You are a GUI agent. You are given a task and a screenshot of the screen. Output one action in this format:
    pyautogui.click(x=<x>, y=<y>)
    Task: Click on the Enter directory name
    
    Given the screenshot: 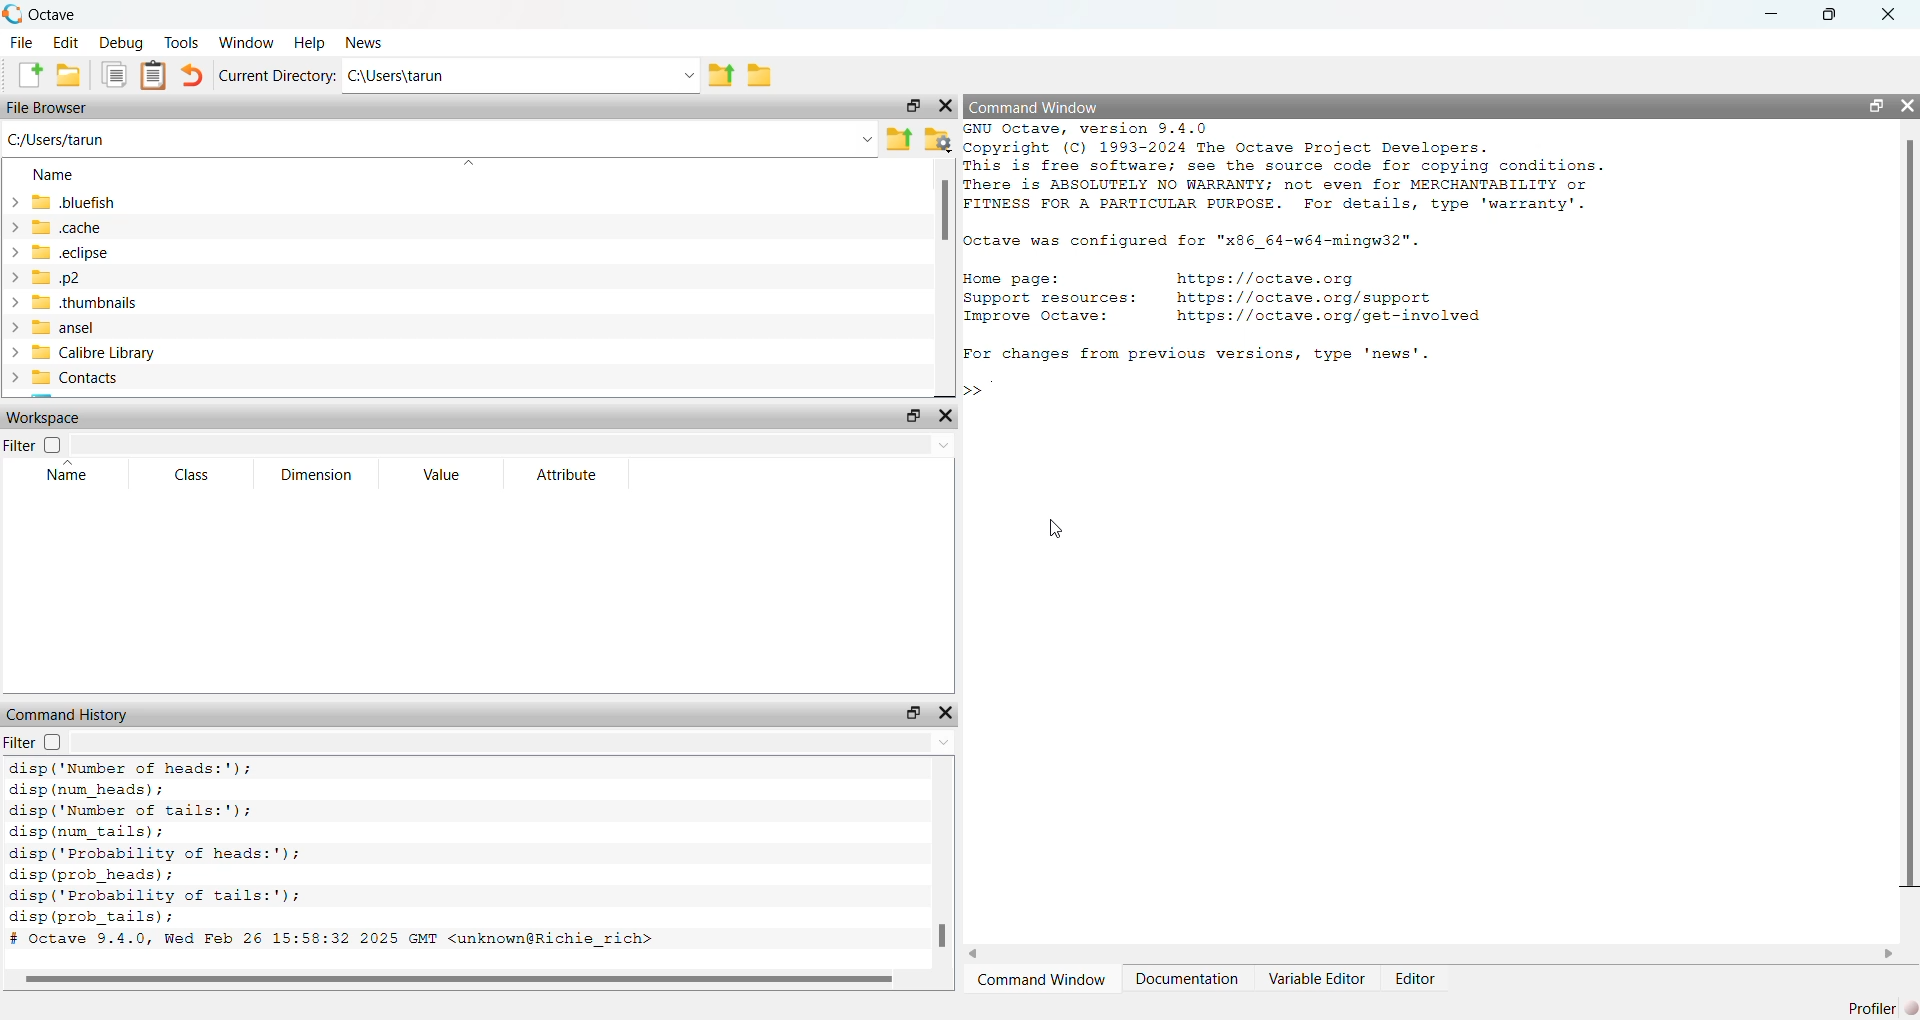 What is the action you would take?
    pyautogui.click(x=689, y=73)
    